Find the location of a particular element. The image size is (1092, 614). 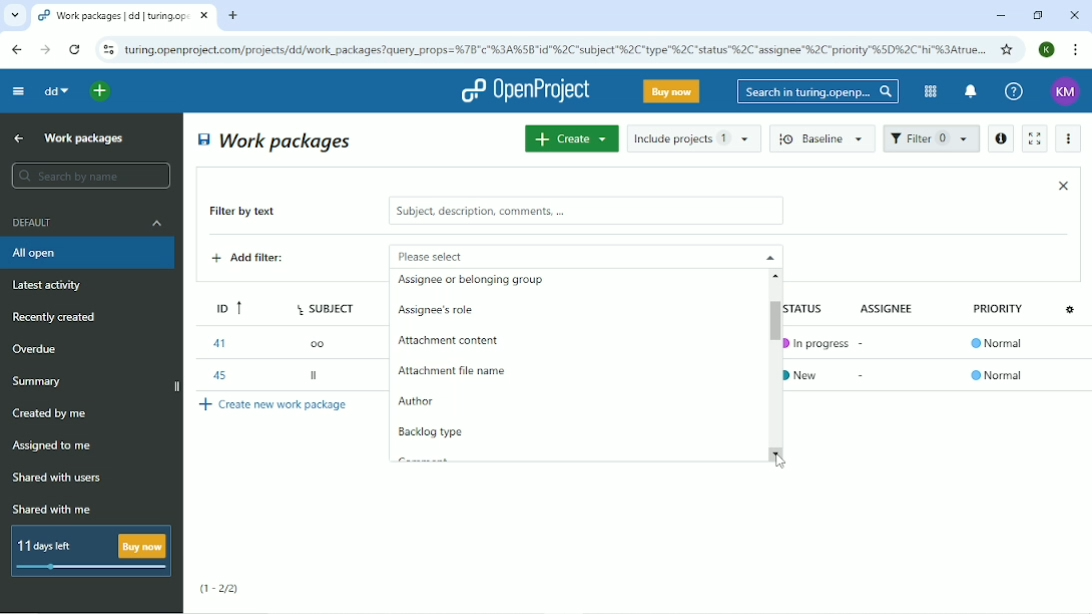

Priority is located at coordinates (1000, 314).